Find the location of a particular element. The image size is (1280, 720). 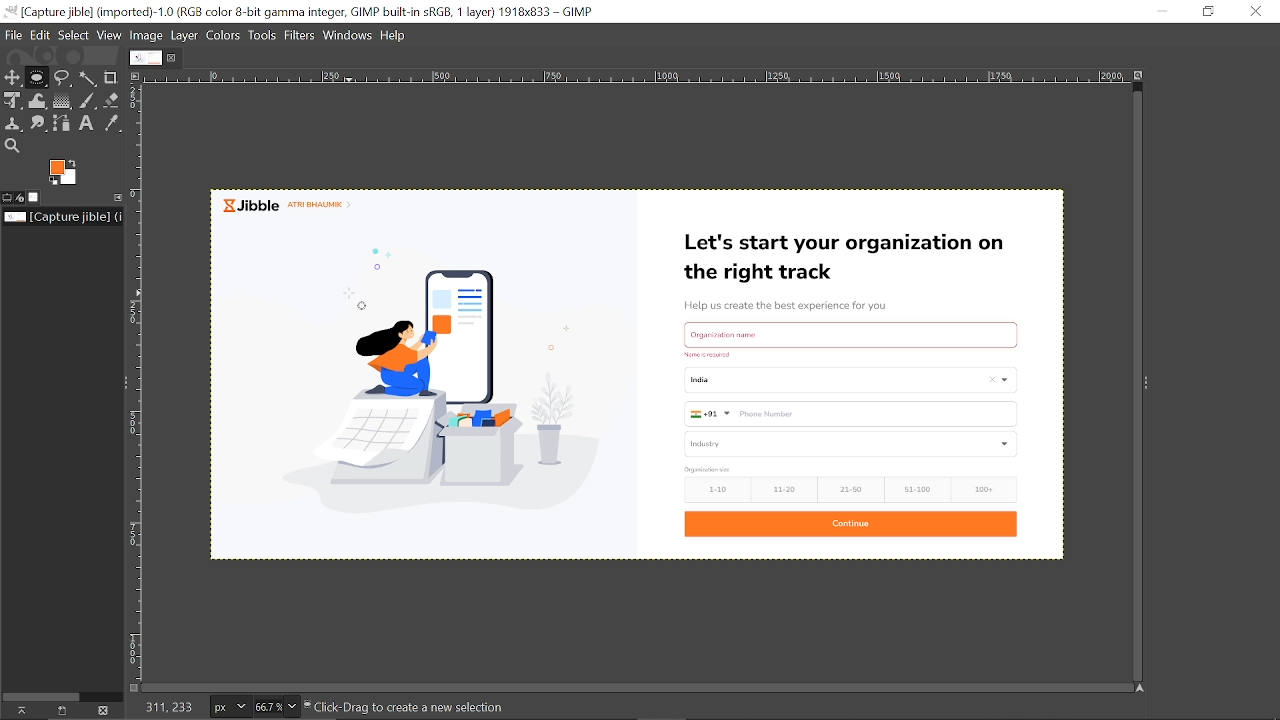

Zoom options is located at coordinates (290, 704).